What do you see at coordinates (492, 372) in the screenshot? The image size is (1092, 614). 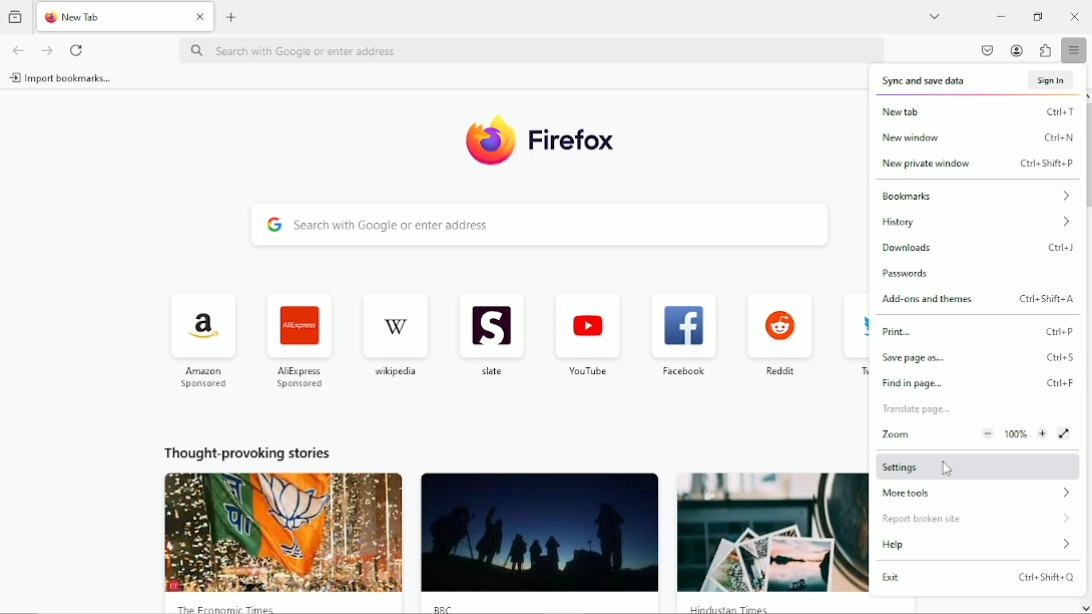 I see `slate` at bounding box center [492, 372].